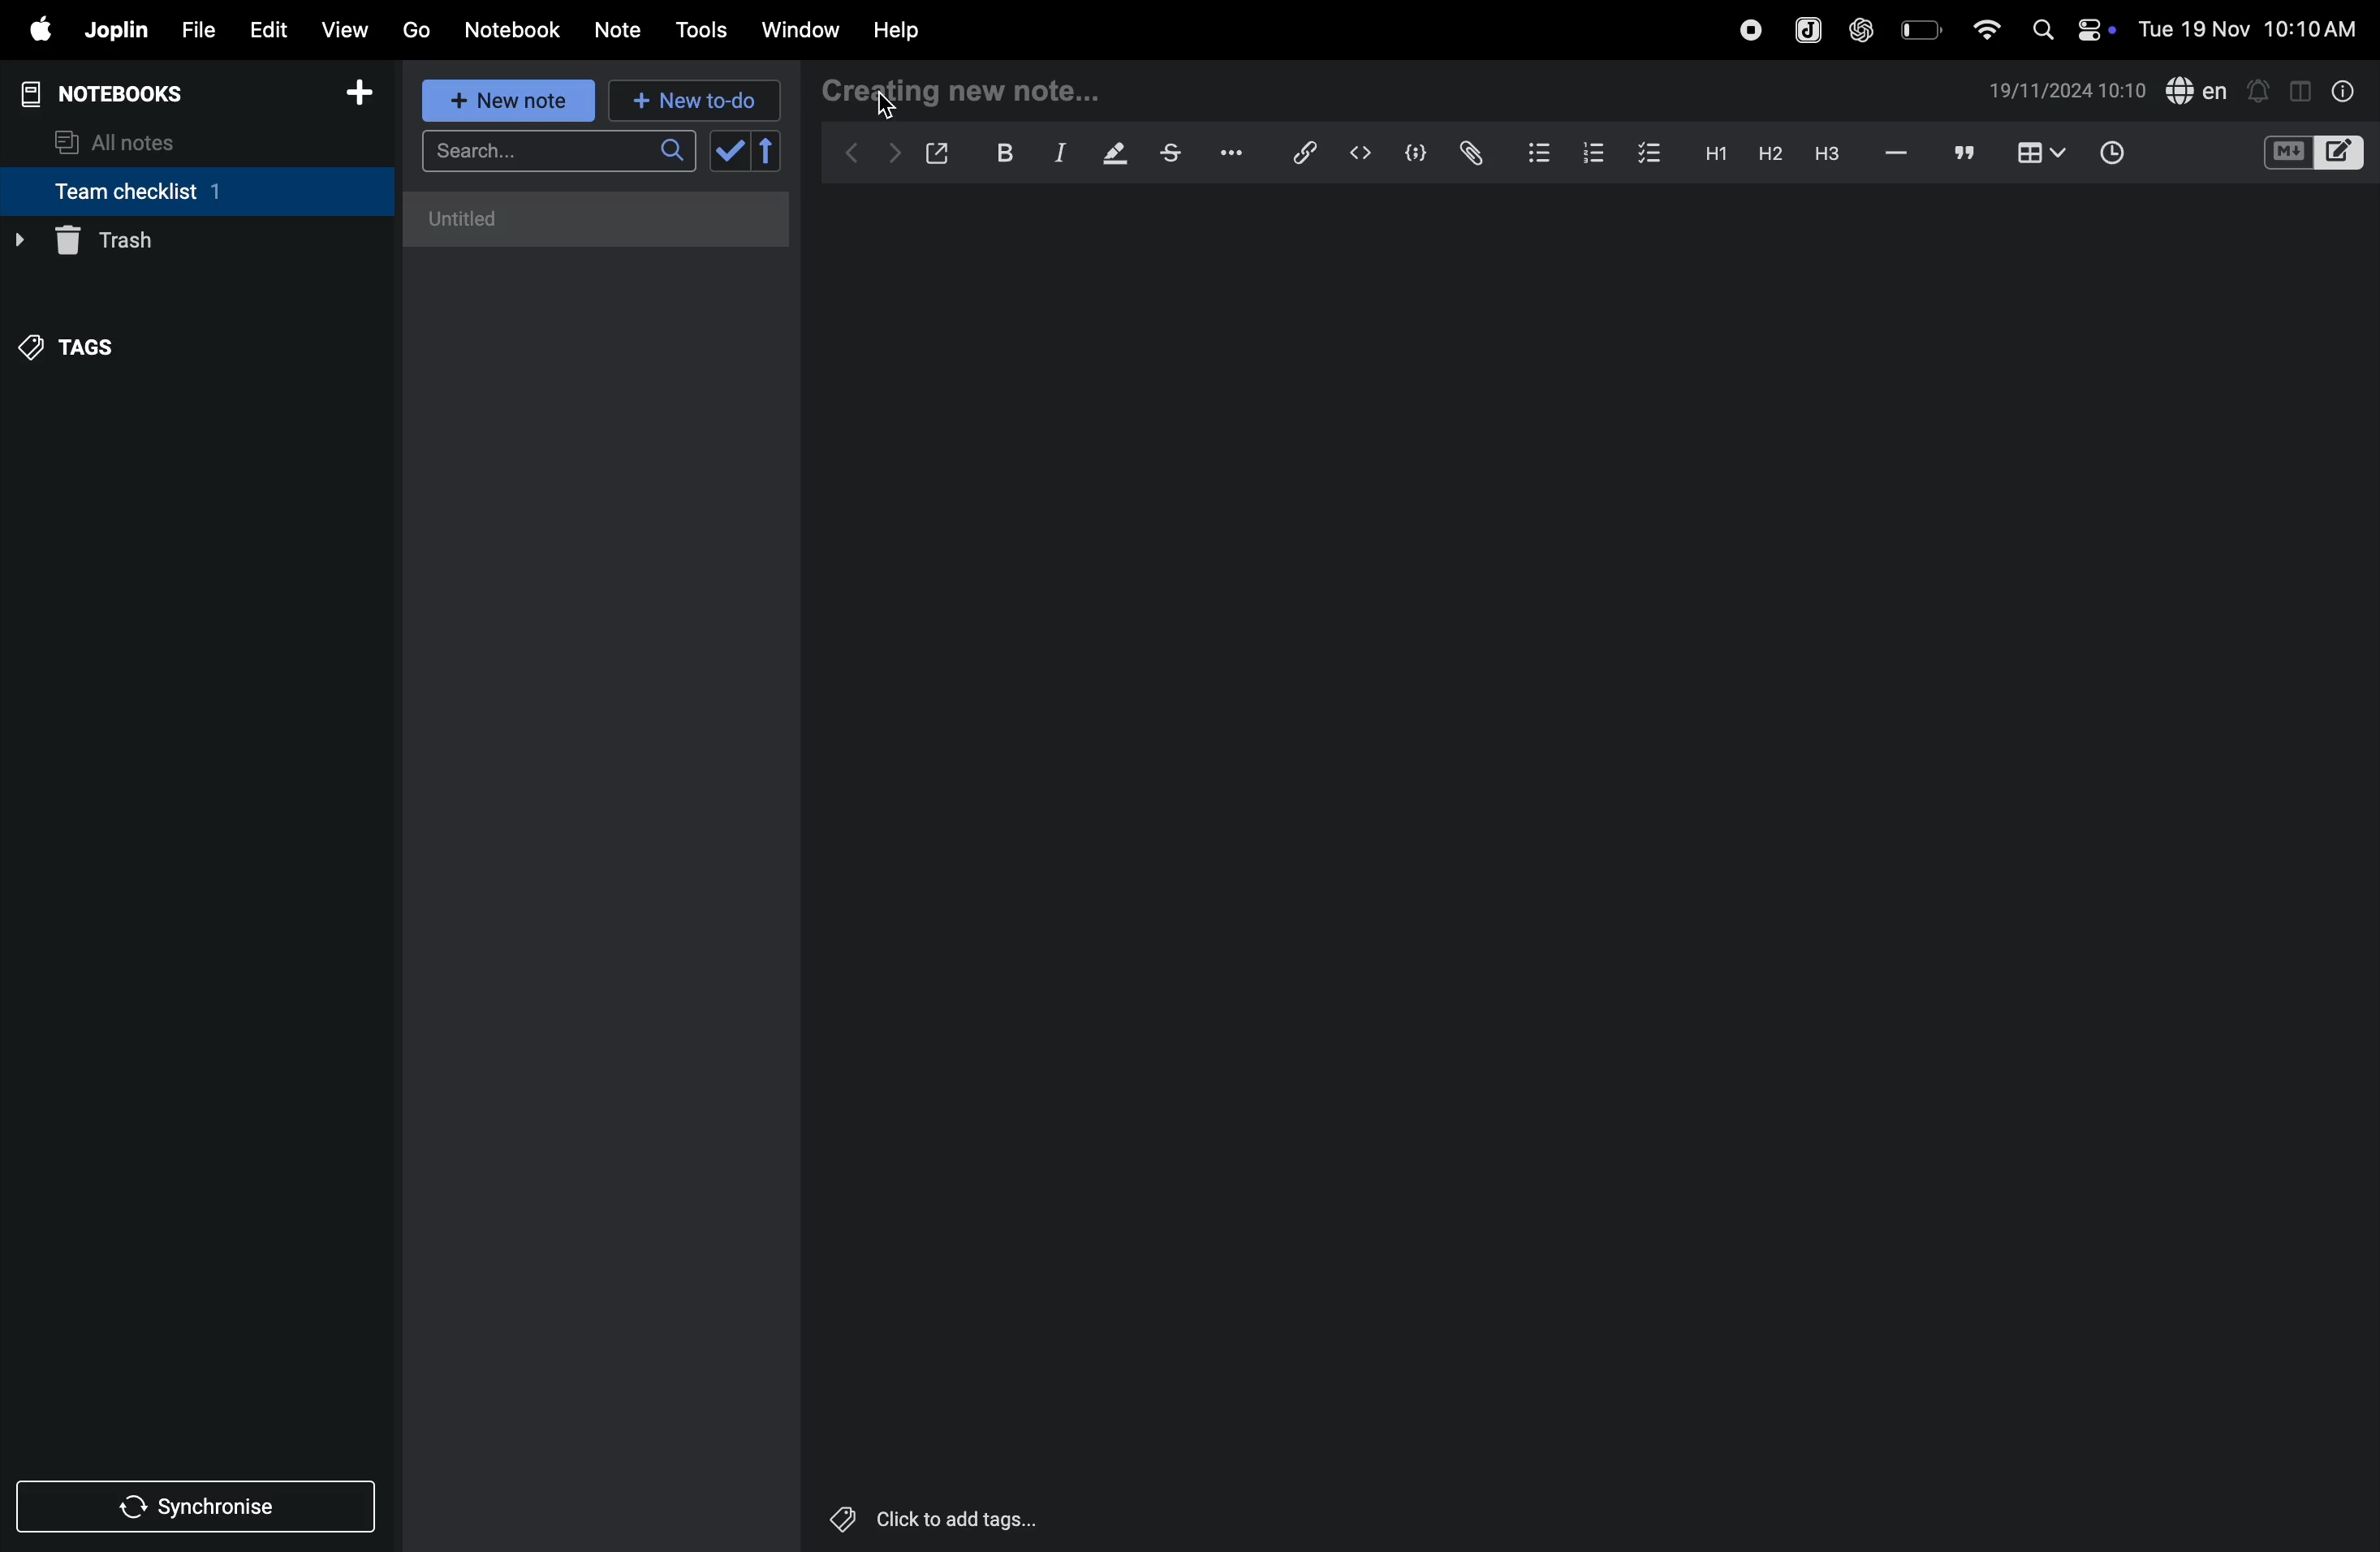 This screenshot has width=2380, height=1552. I want to click on team checklist, so click(163, 191).